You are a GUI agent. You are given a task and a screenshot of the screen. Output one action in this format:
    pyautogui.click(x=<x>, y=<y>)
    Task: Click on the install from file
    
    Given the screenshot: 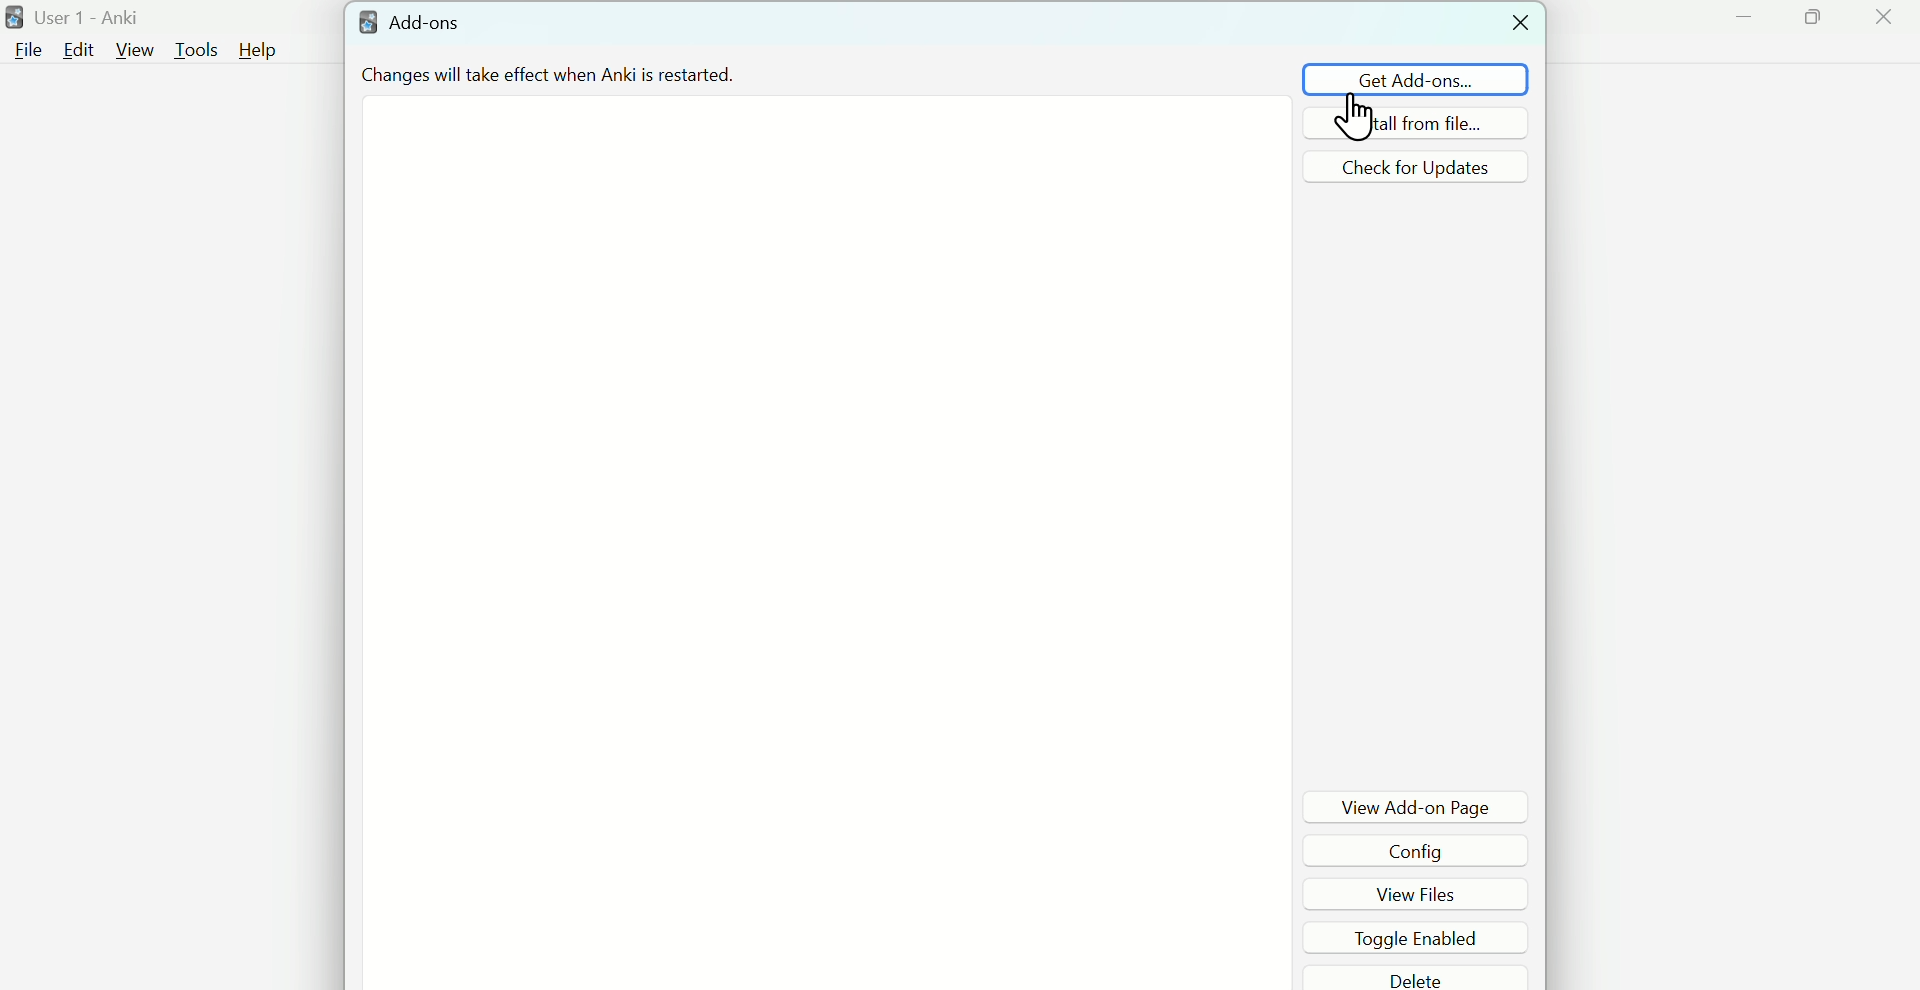 What is the action you would take?
    pyautogui.click(x=1414, y=123)
    